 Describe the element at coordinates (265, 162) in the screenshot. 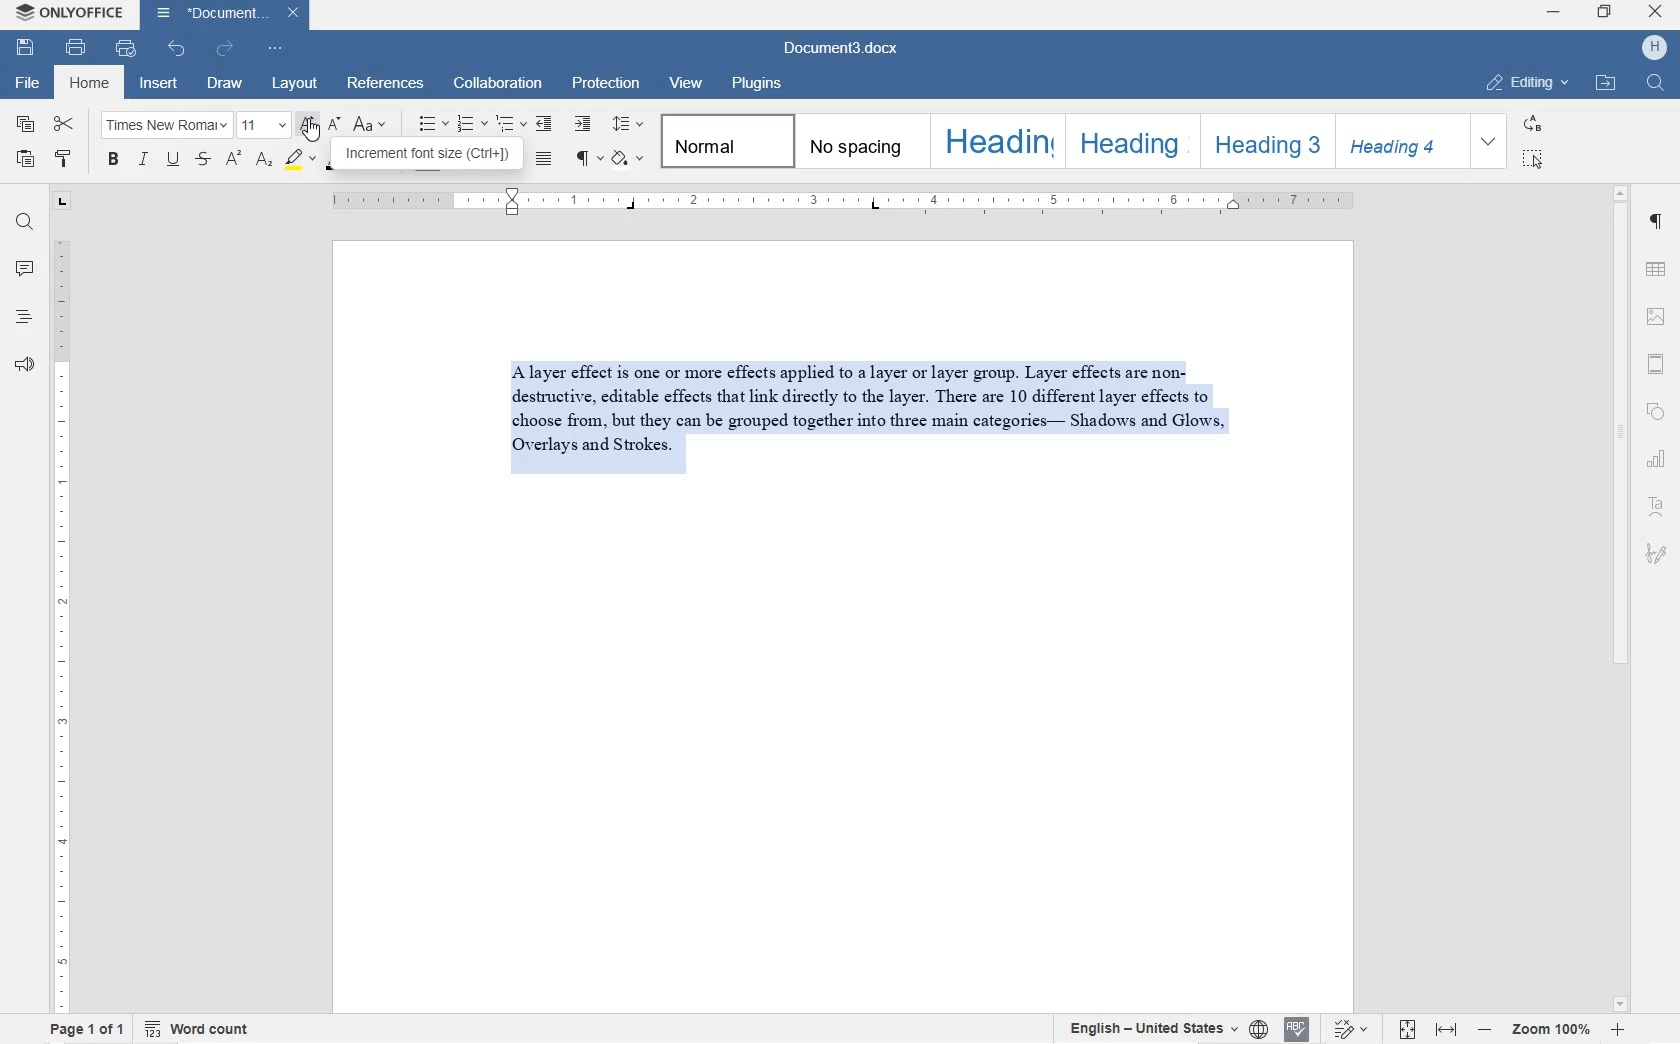

I see `SUBSCRIPT` at that location.